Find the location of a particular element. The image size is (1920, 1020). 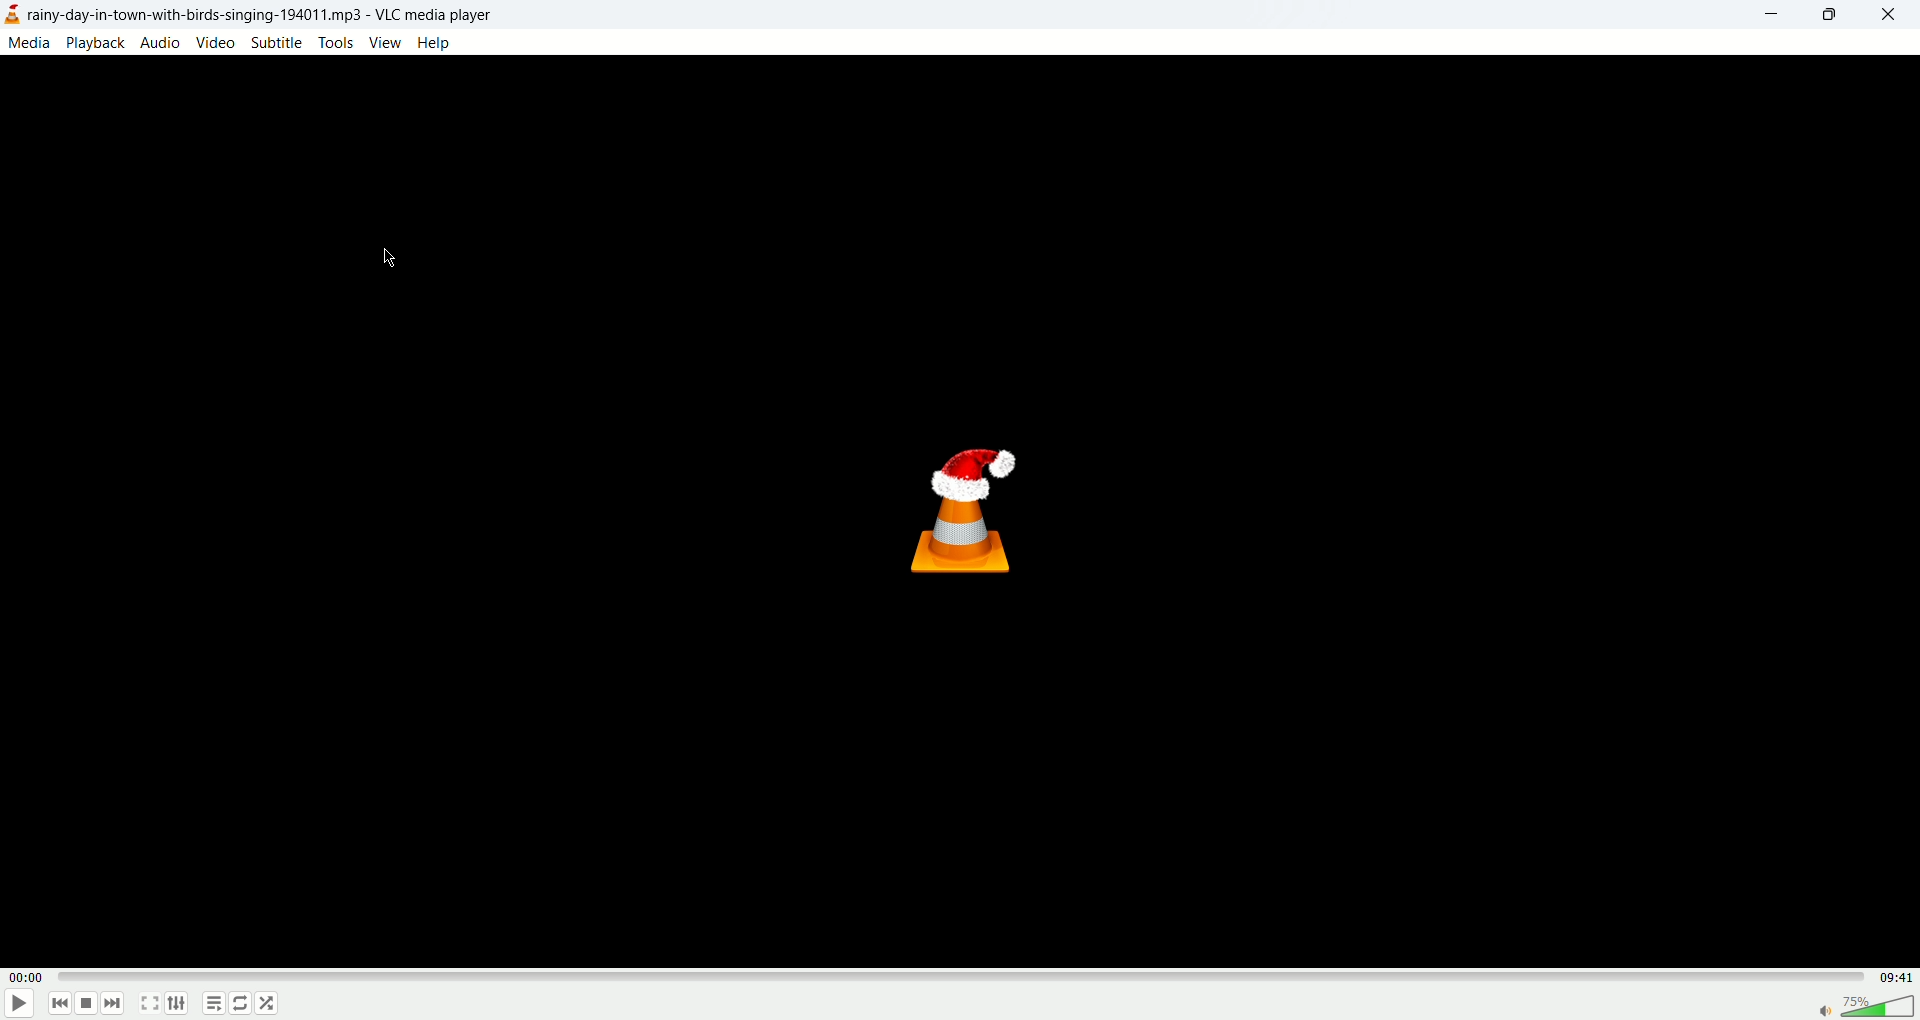

logo is located at coordinates (13, 15).